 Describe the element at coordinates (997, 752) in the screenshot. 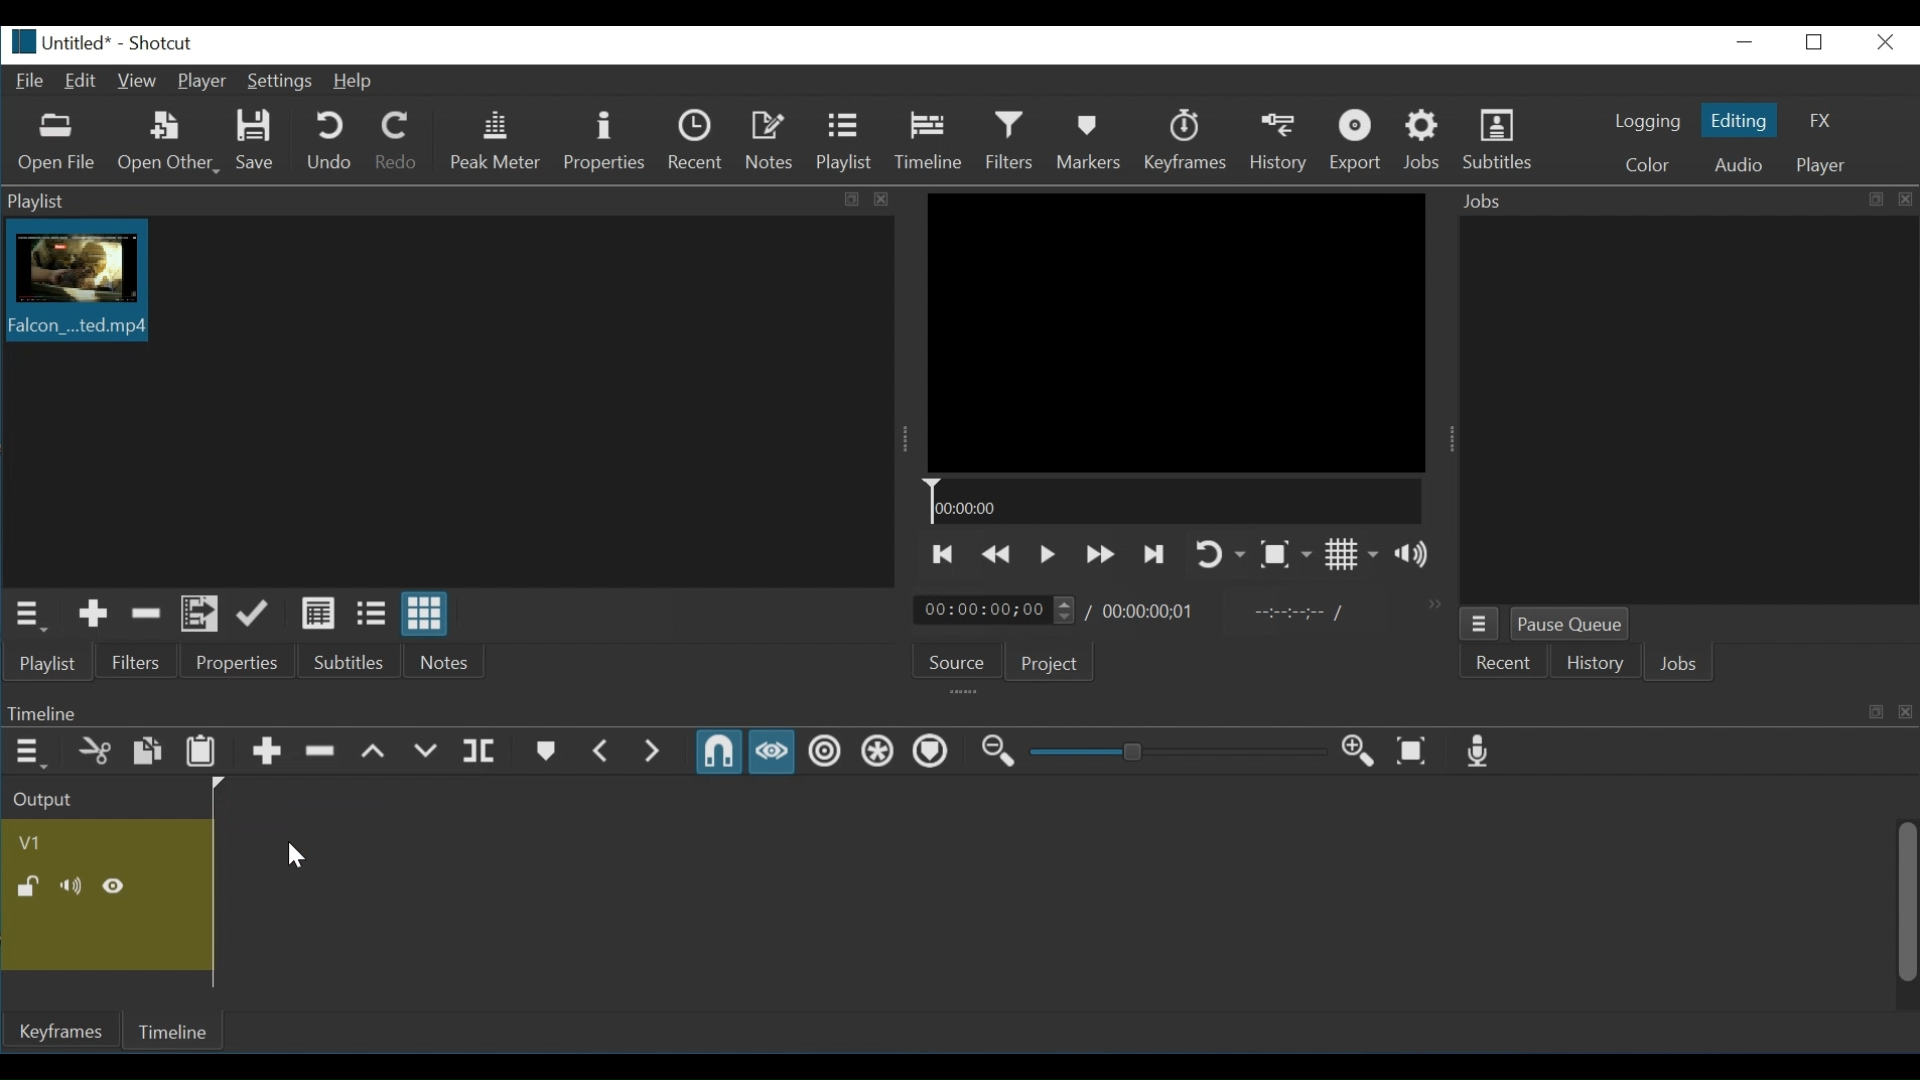

I see `Zoom timeline out` at that location.